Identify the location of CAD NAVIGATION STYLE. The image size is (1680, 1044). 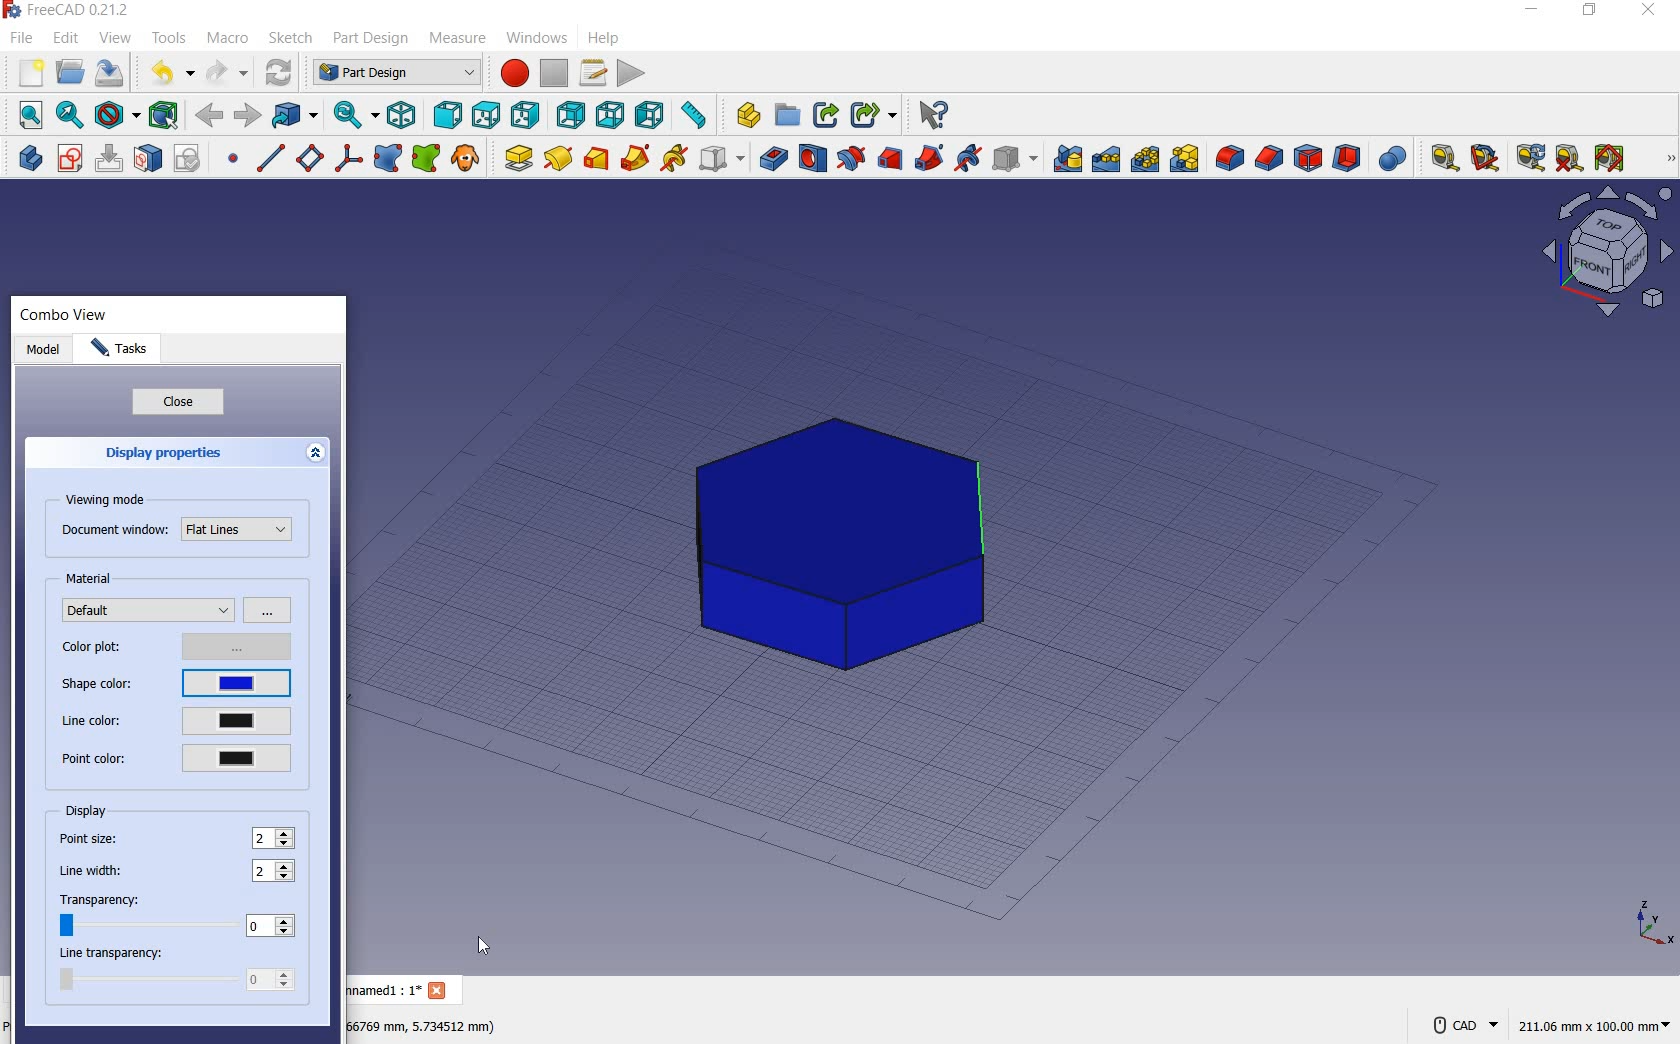
(1460, 1025).